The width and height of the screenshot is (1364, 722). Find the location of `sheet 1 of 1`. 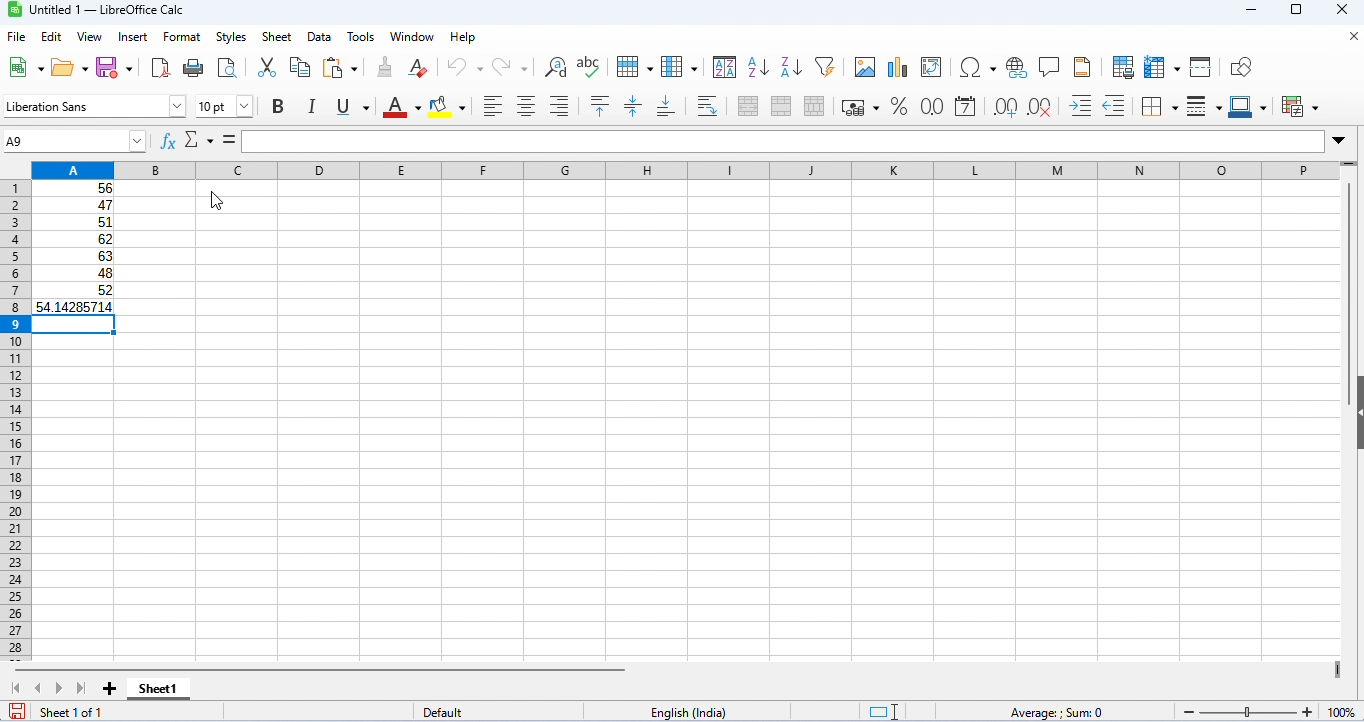

sheet 1 of 1 is located at coordinates (72, 712).